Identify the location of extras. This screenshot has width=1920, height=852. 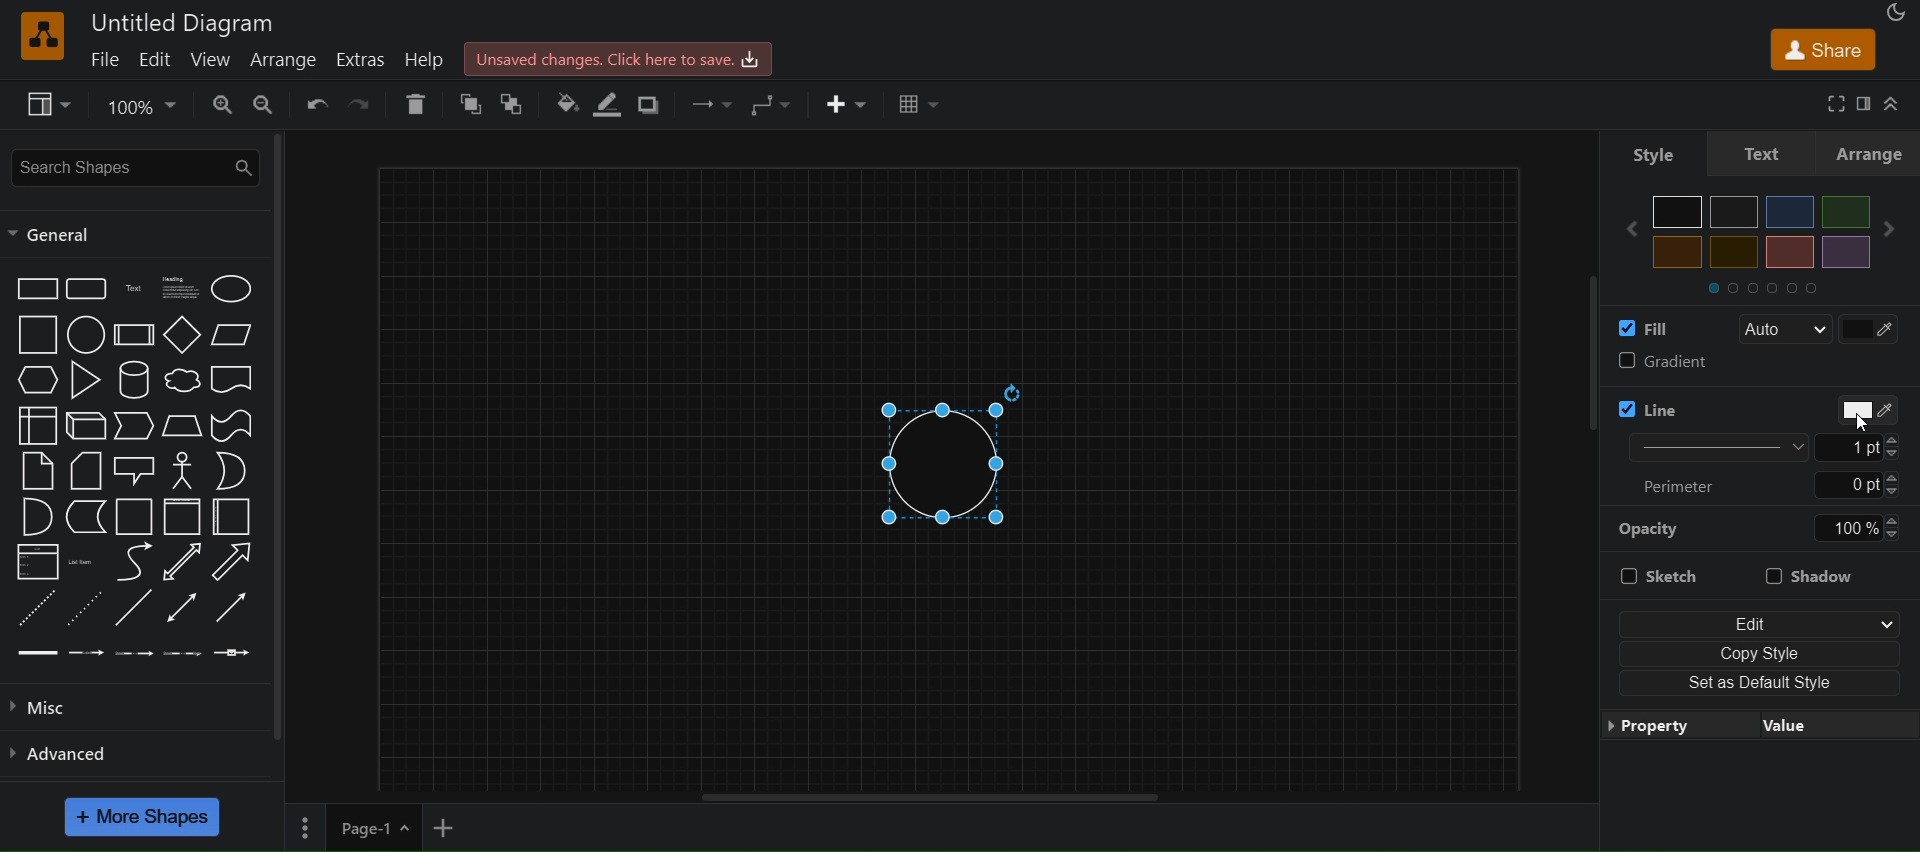
(366, 59).